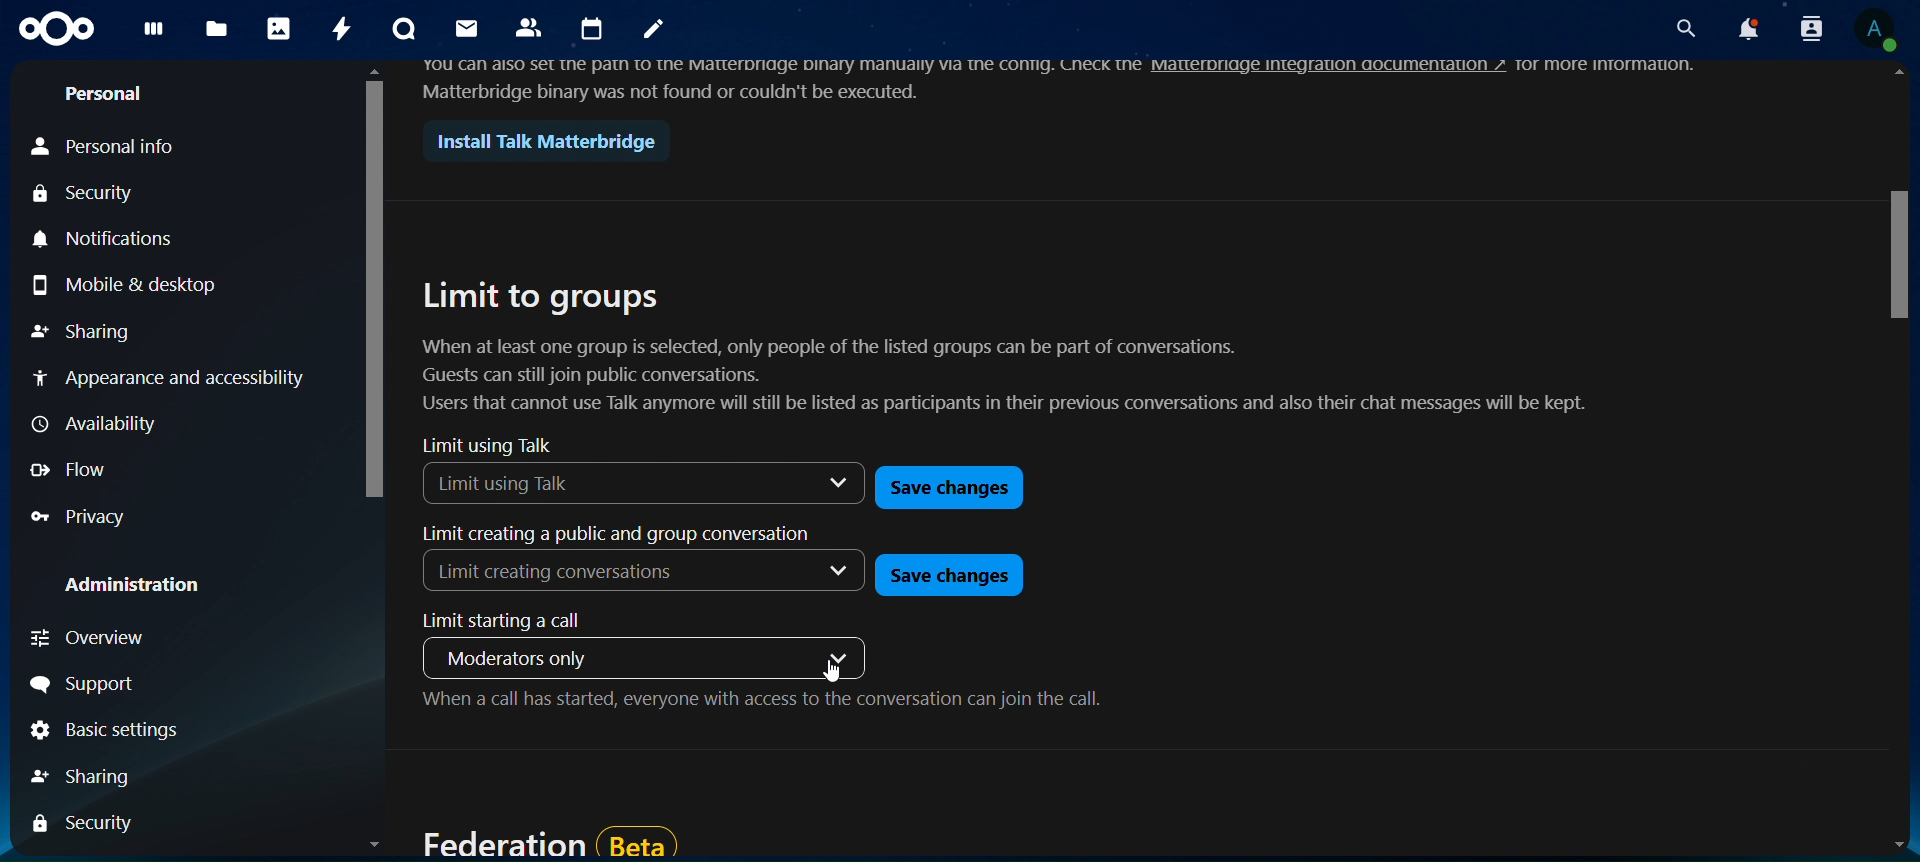  I want to click on personal info, so click(109, 145).